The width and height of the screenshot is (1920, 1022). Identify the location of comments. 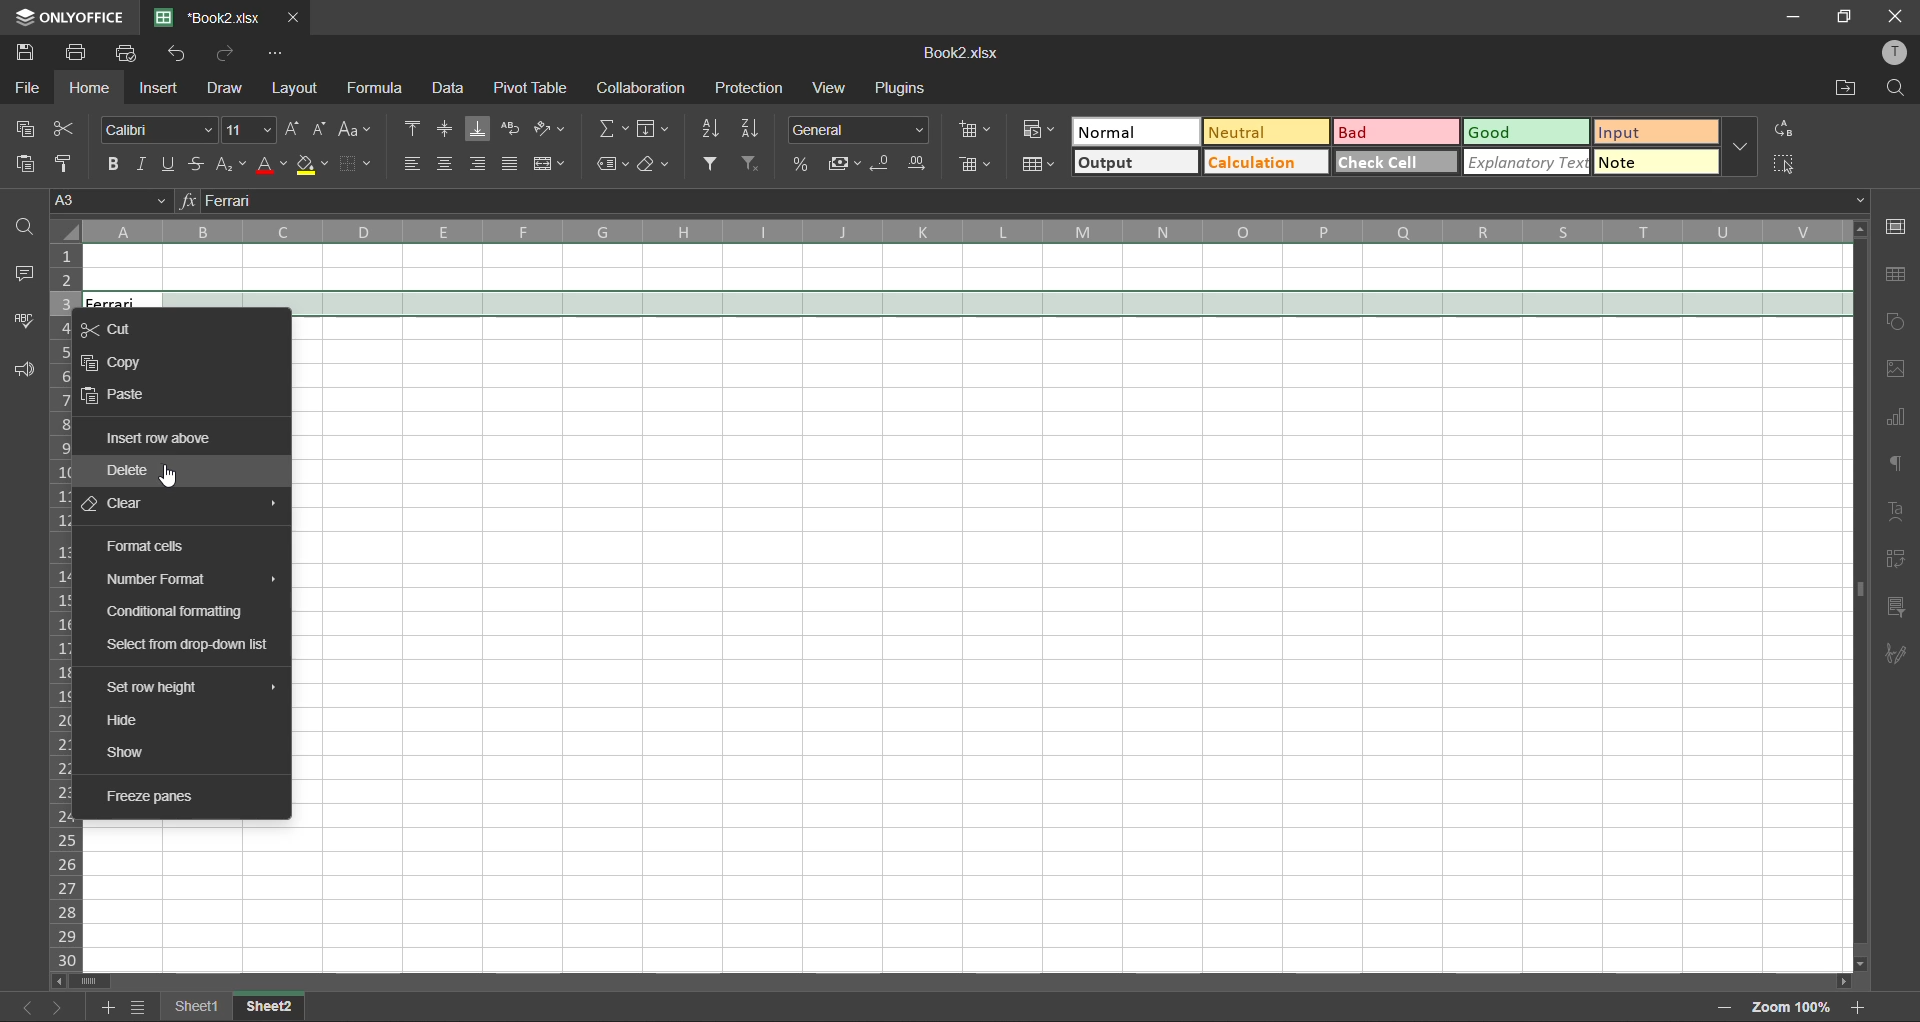
(23, 272).